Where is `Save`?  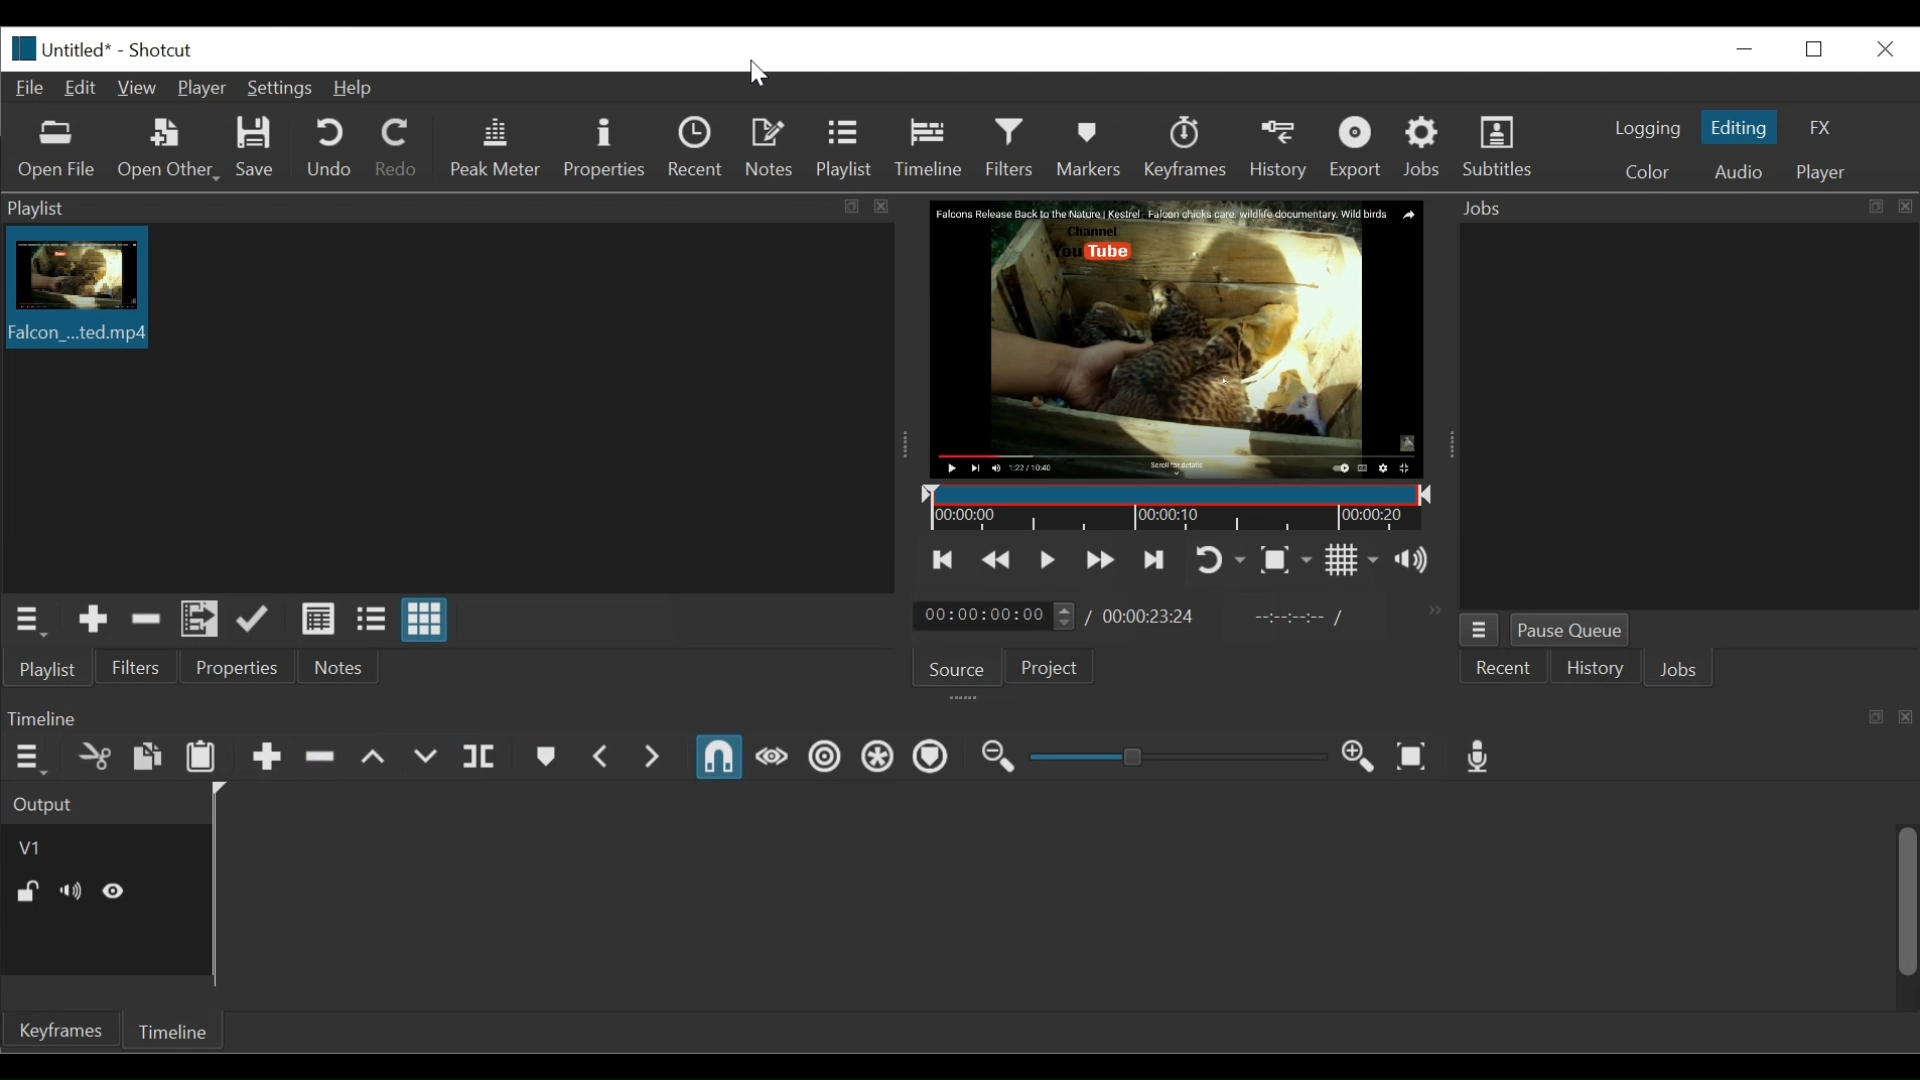
Save is located at coordinates (256, 148).